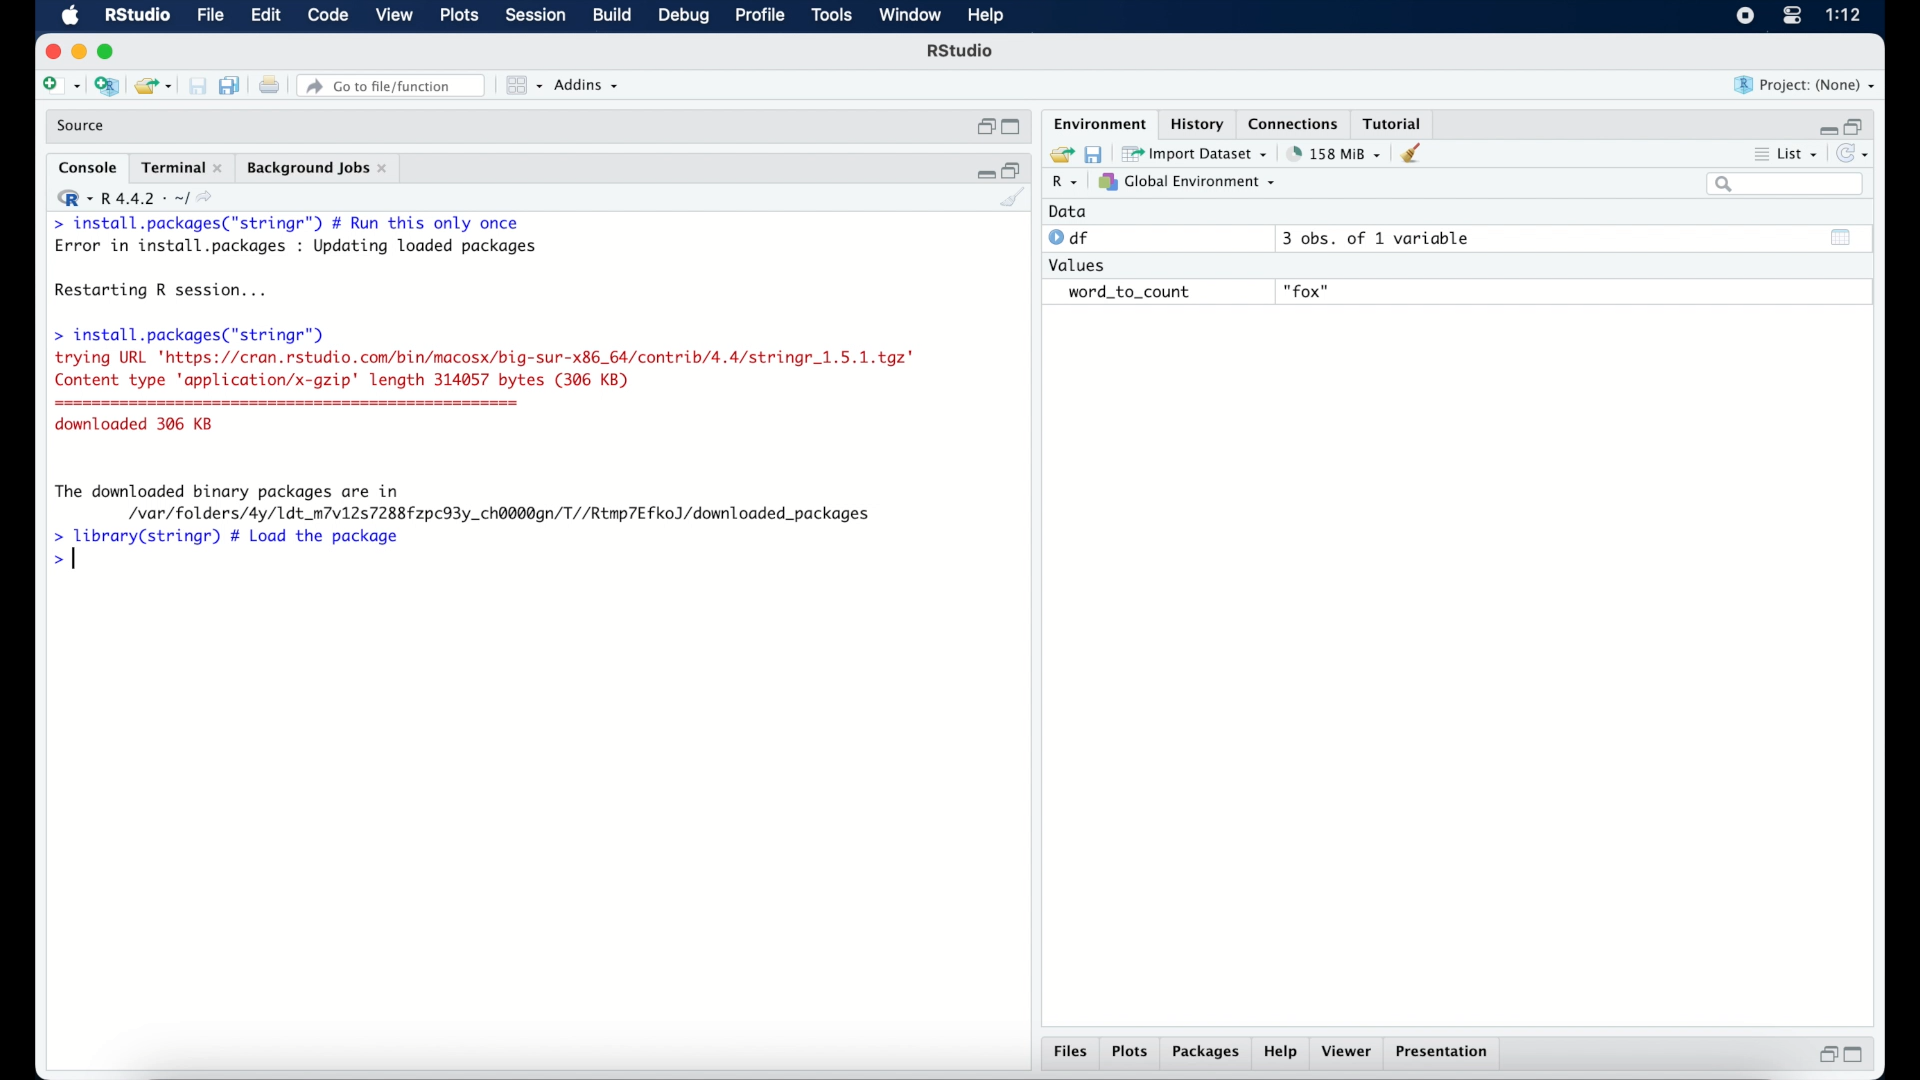 This screenshot has width=1920, height=1080. What do you see at coordinates (1842, 237) in the screenshot?
I see `show output window` at bounding box center [1842, 237].